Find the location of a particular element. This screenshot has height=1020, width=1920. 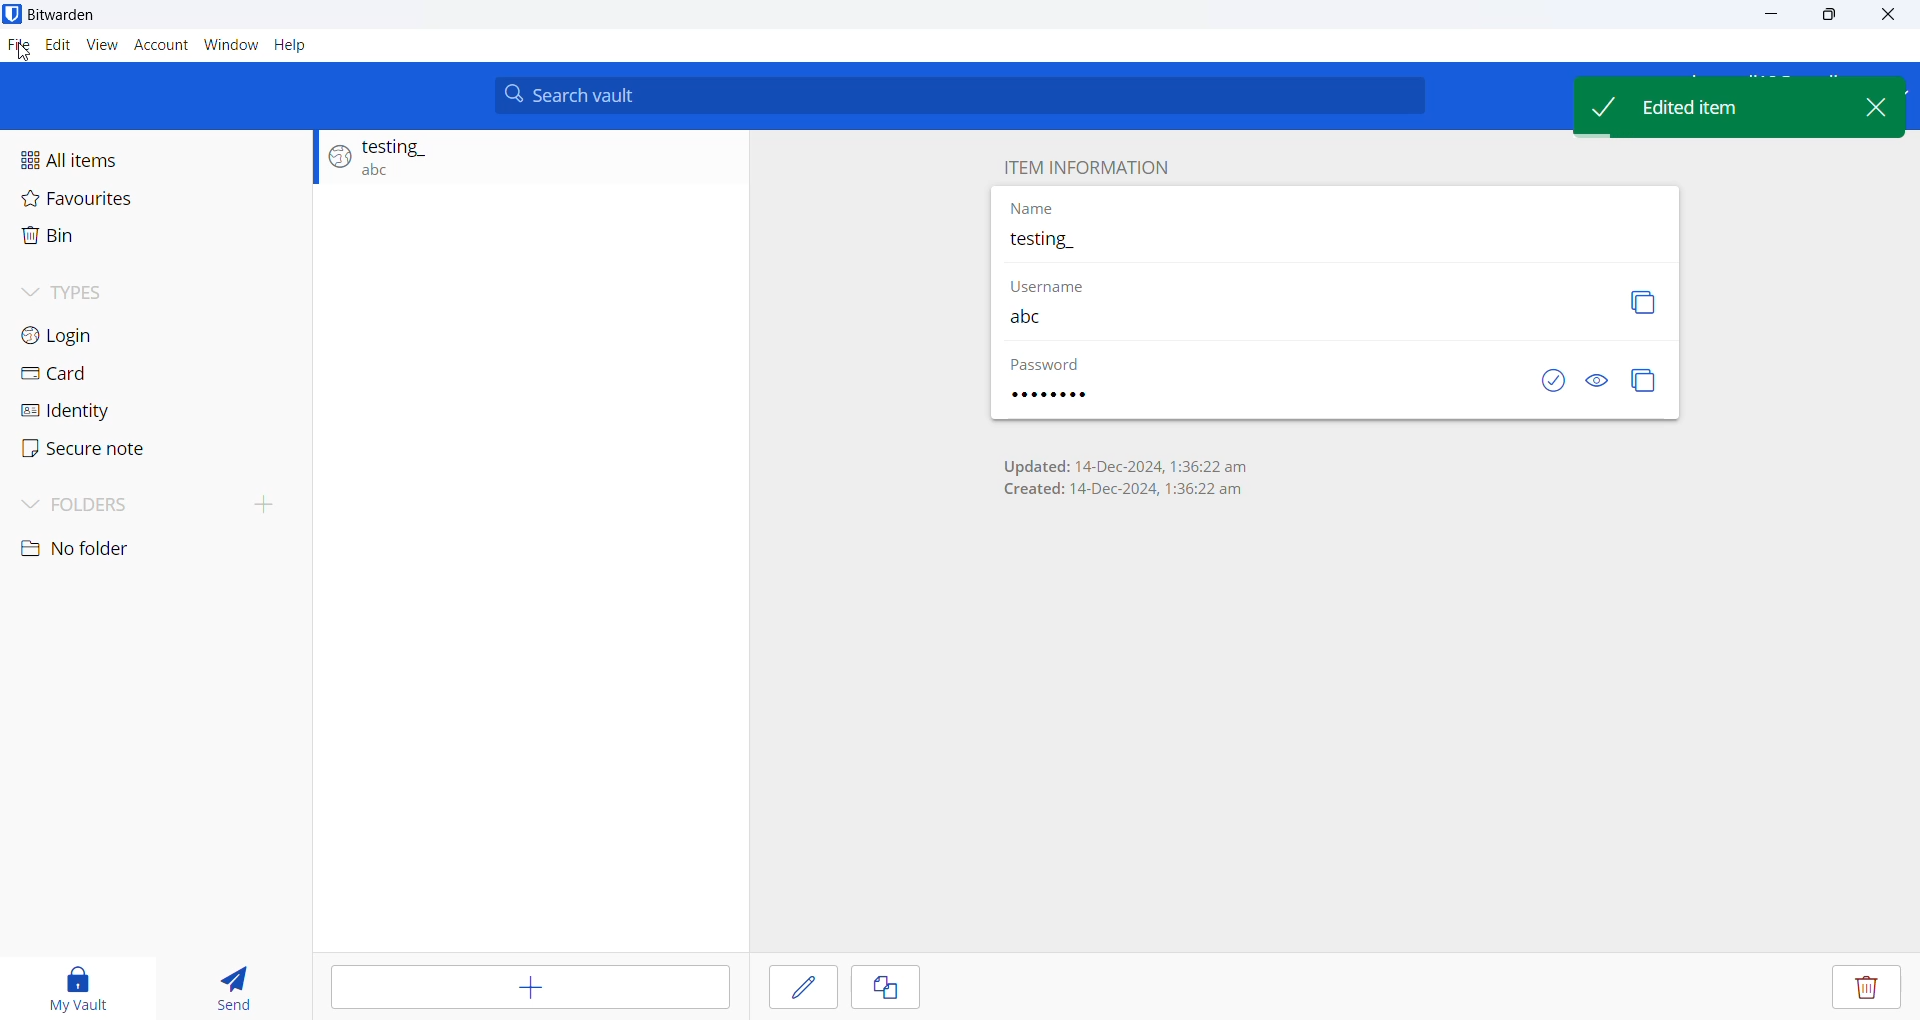

create folder is located at coordinates (272, 503).